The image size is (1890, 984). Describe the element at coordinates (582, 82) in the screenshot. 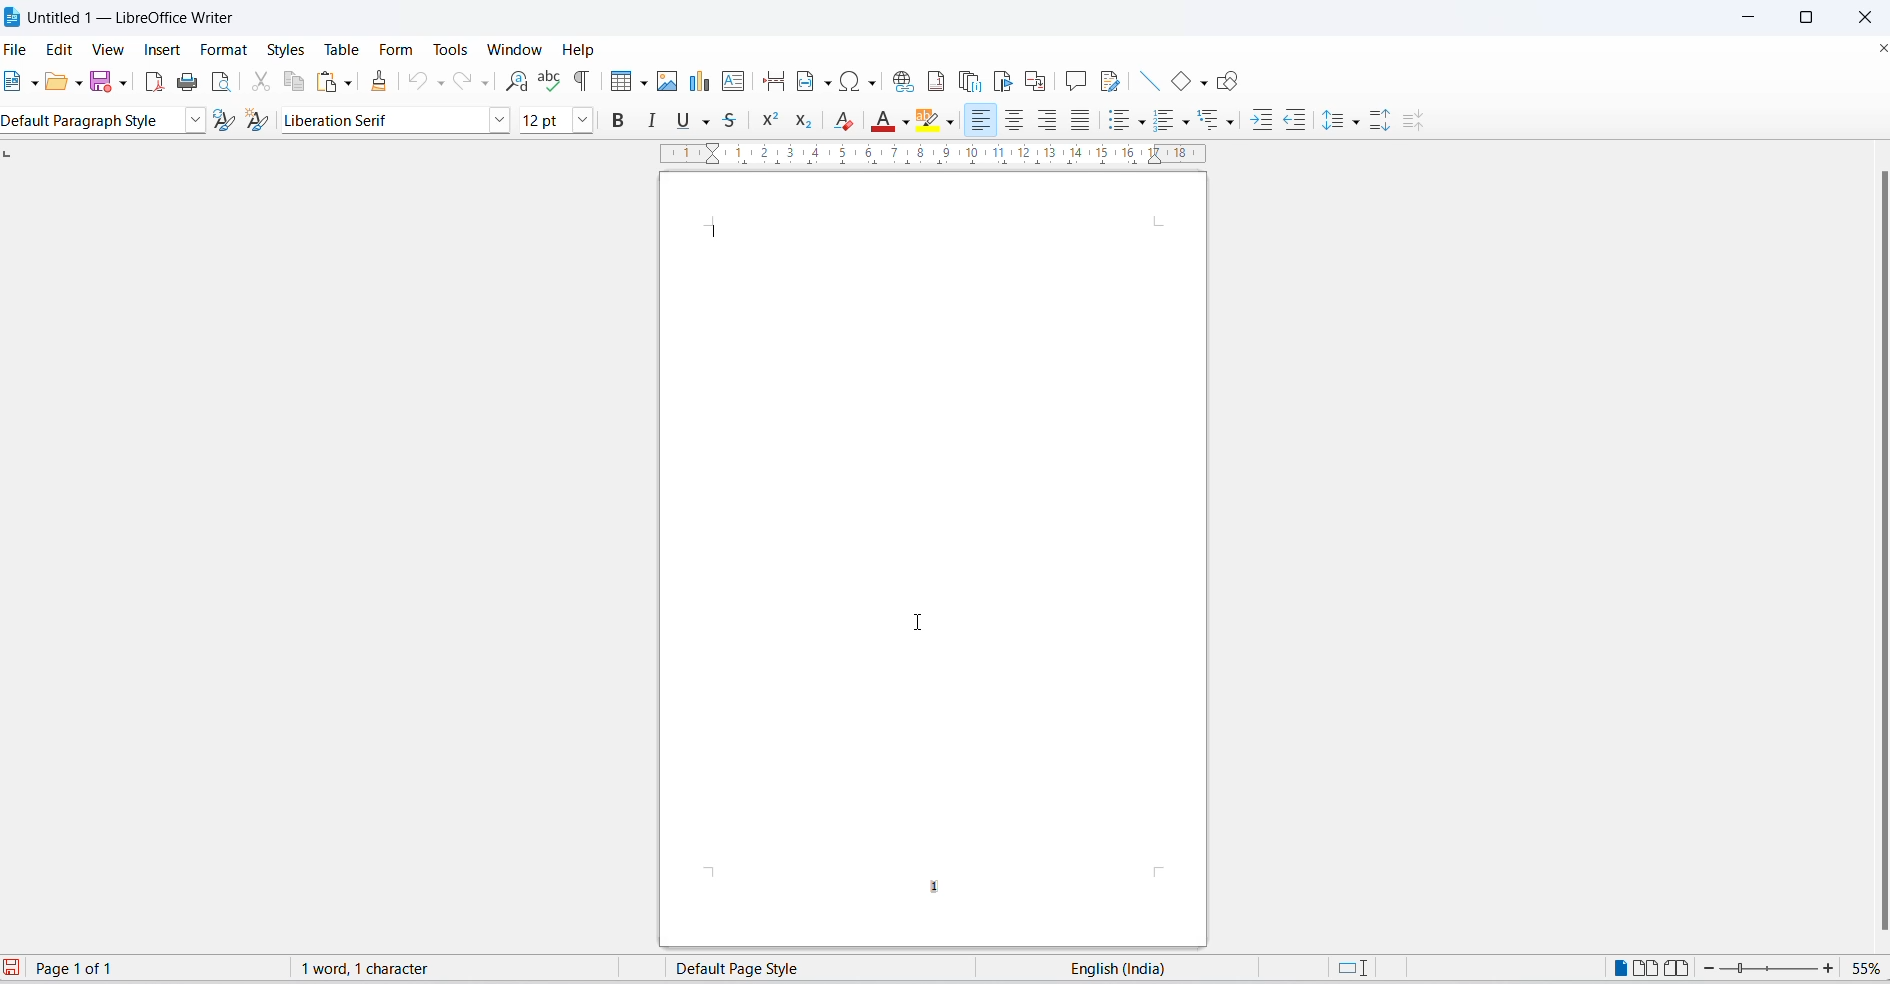

I see `toggle formatting marks` at that location.